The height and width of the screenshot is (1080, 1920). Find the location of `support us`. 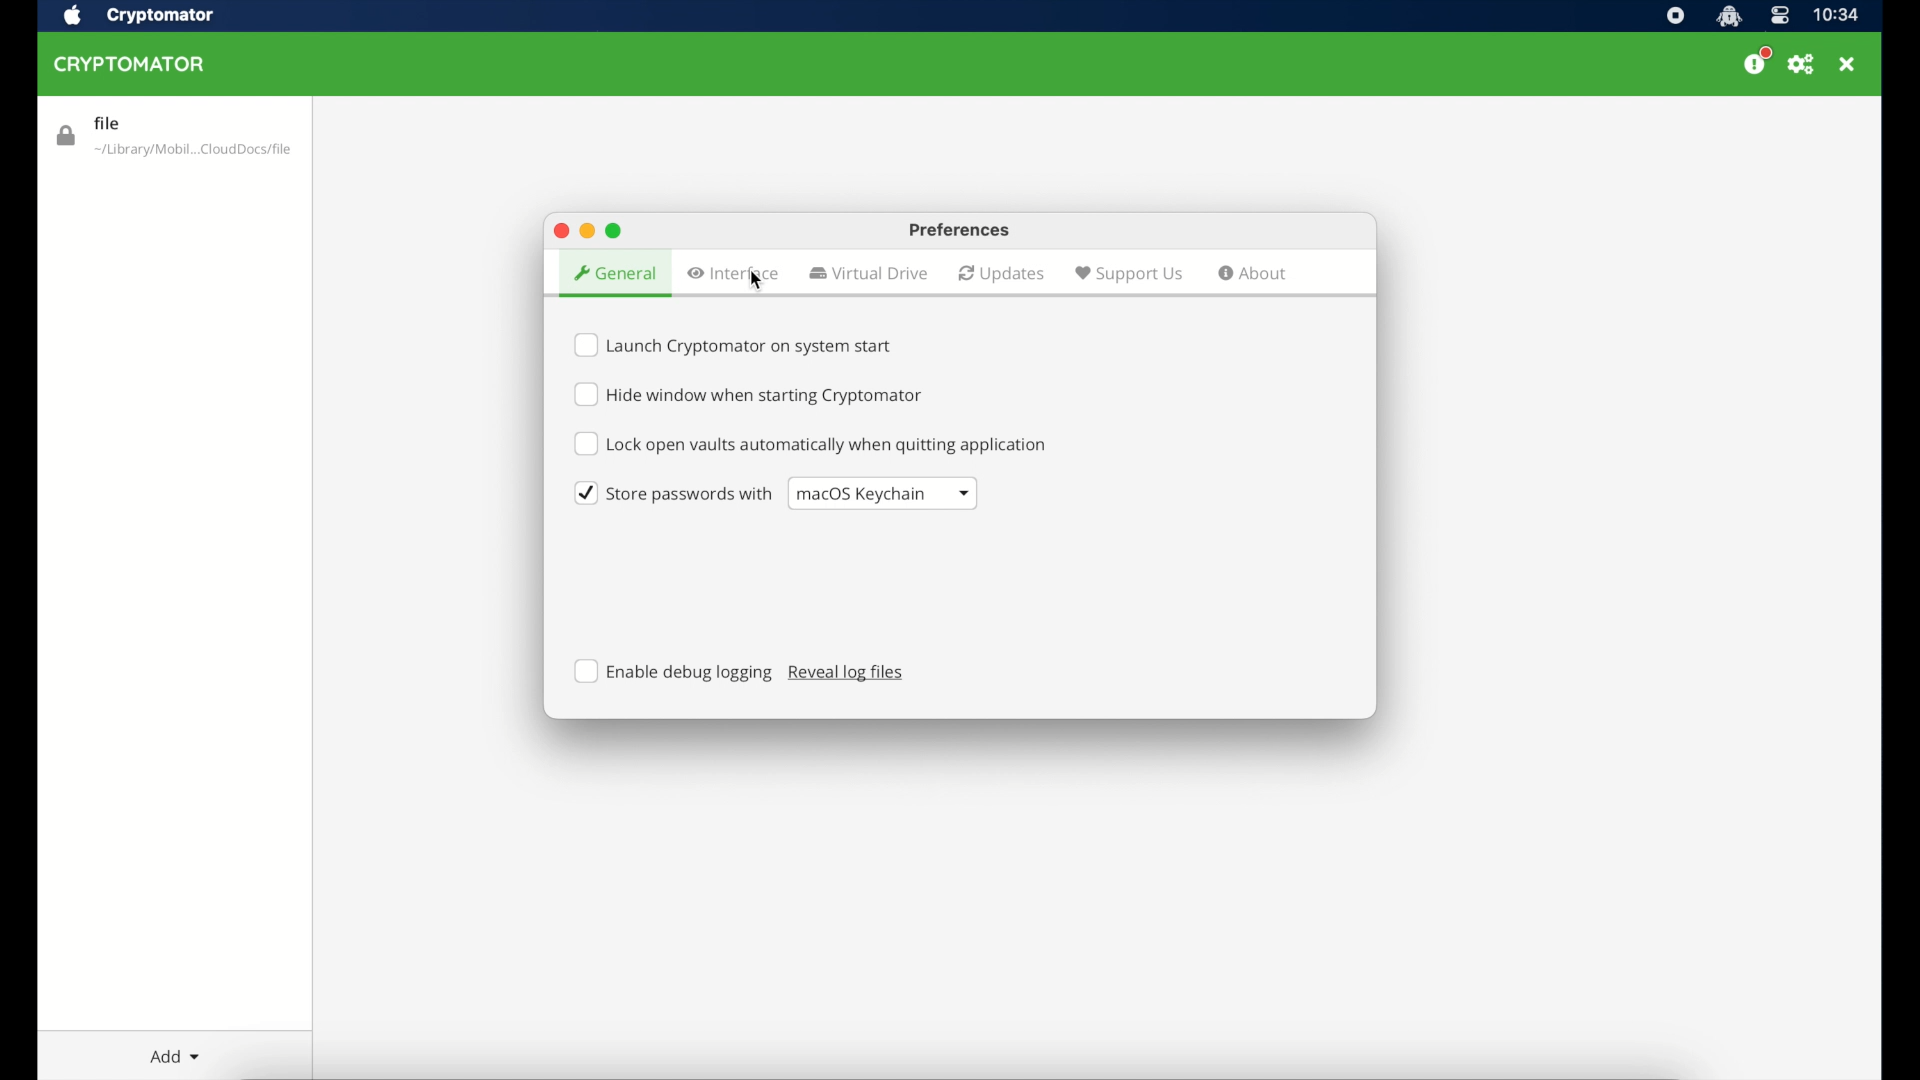

support us is located at coordinates (1129, 275).